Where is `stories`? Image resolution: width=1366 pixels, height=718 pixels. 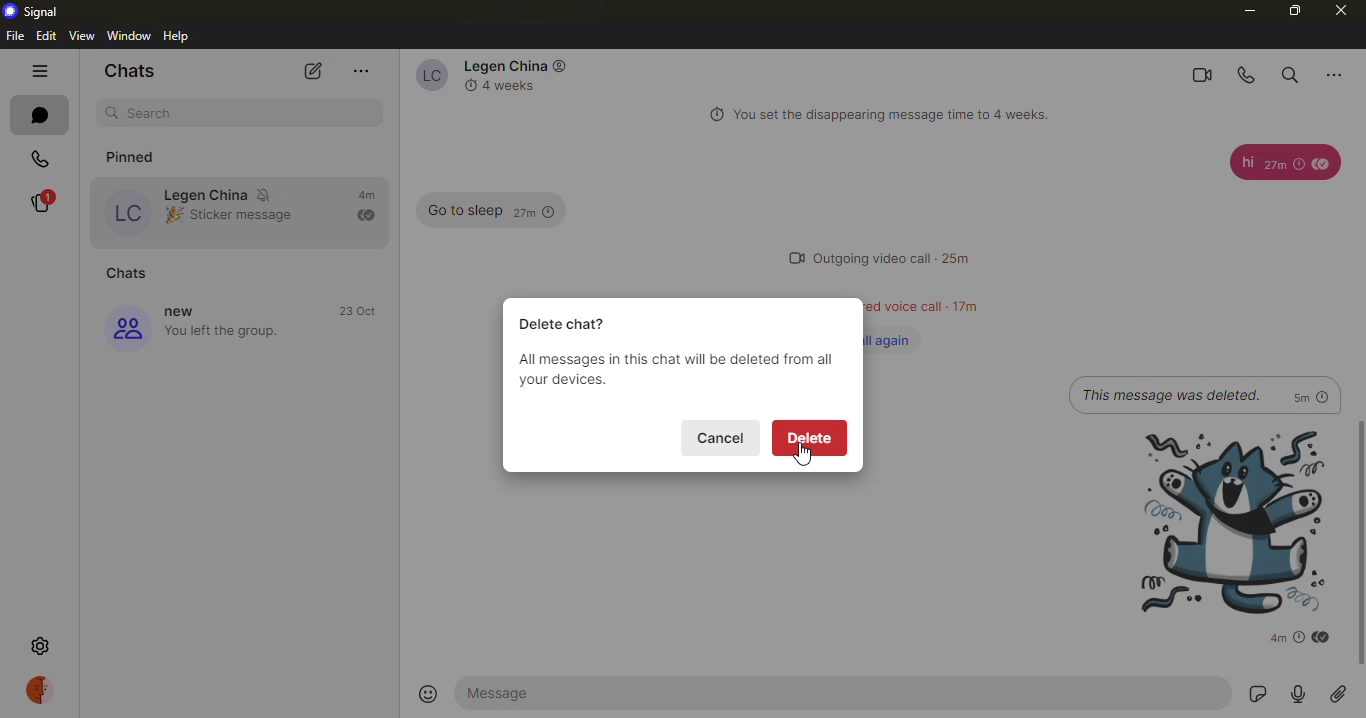
stories is located at coordinates (40, 202).